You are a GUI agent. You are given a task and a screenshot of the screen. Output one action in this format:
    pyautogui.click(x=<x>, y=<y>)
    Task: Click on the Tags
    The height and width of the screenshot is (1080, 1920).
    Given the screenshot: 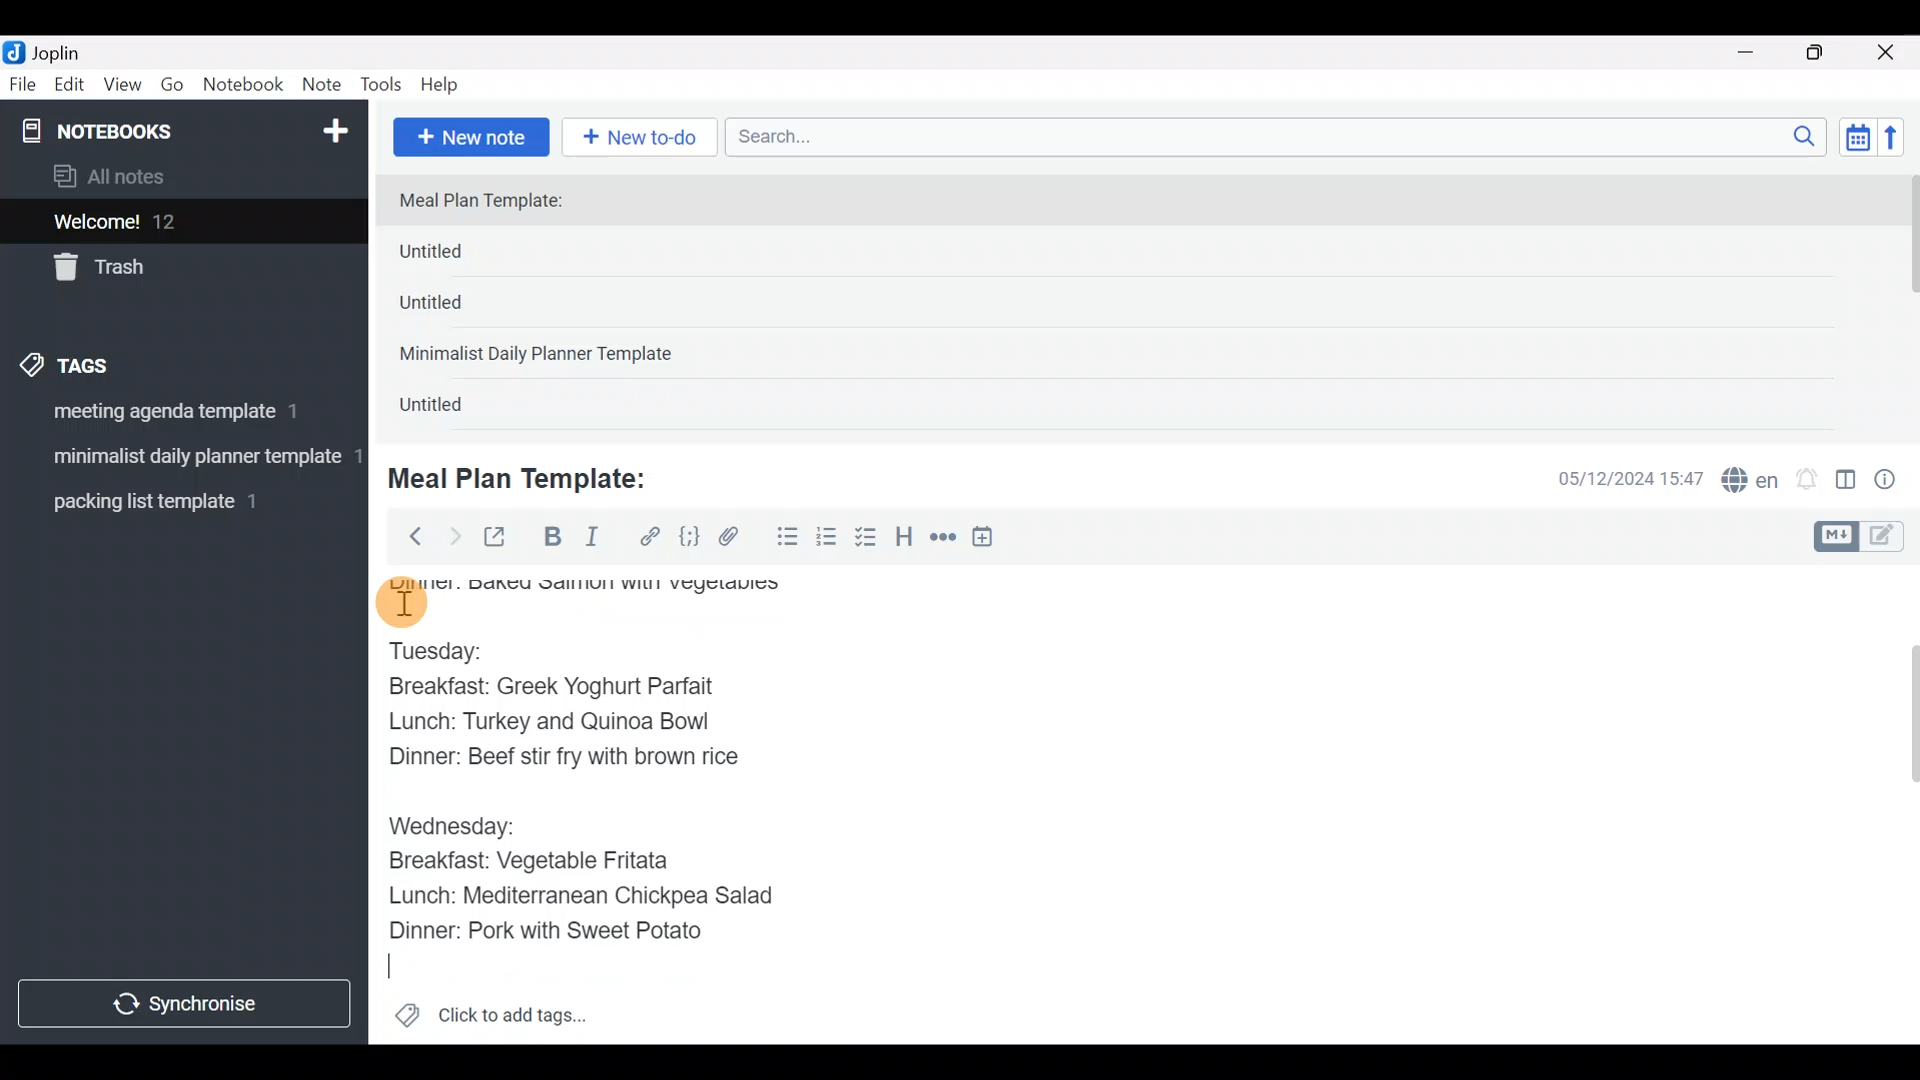 What is the action you would take?
    pyautogui.click(x=112, y=362)
    